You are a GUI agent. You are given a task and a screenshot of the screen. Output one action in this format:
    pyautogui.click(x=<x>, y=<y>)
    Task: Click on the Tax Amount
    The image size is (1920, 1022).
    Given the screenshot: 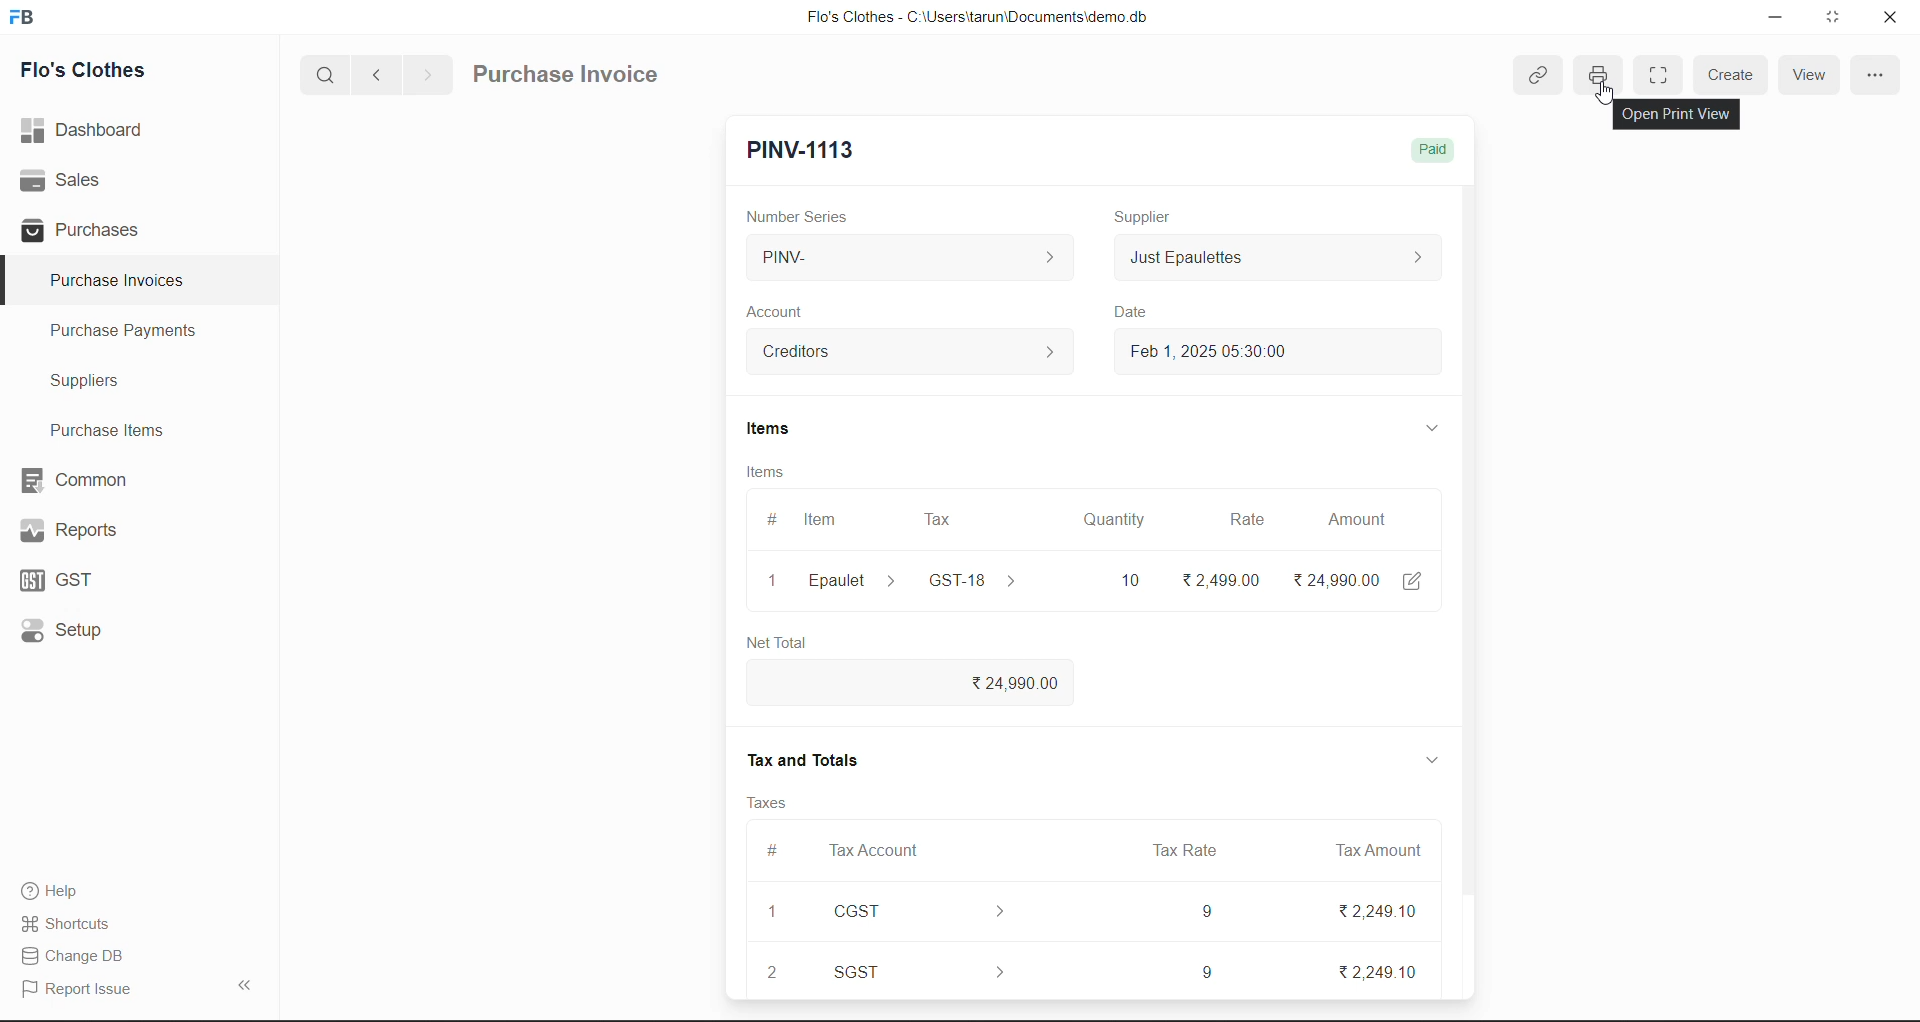 What is the action you would take?
    pyautogui.click(x=1378, y=856)
    